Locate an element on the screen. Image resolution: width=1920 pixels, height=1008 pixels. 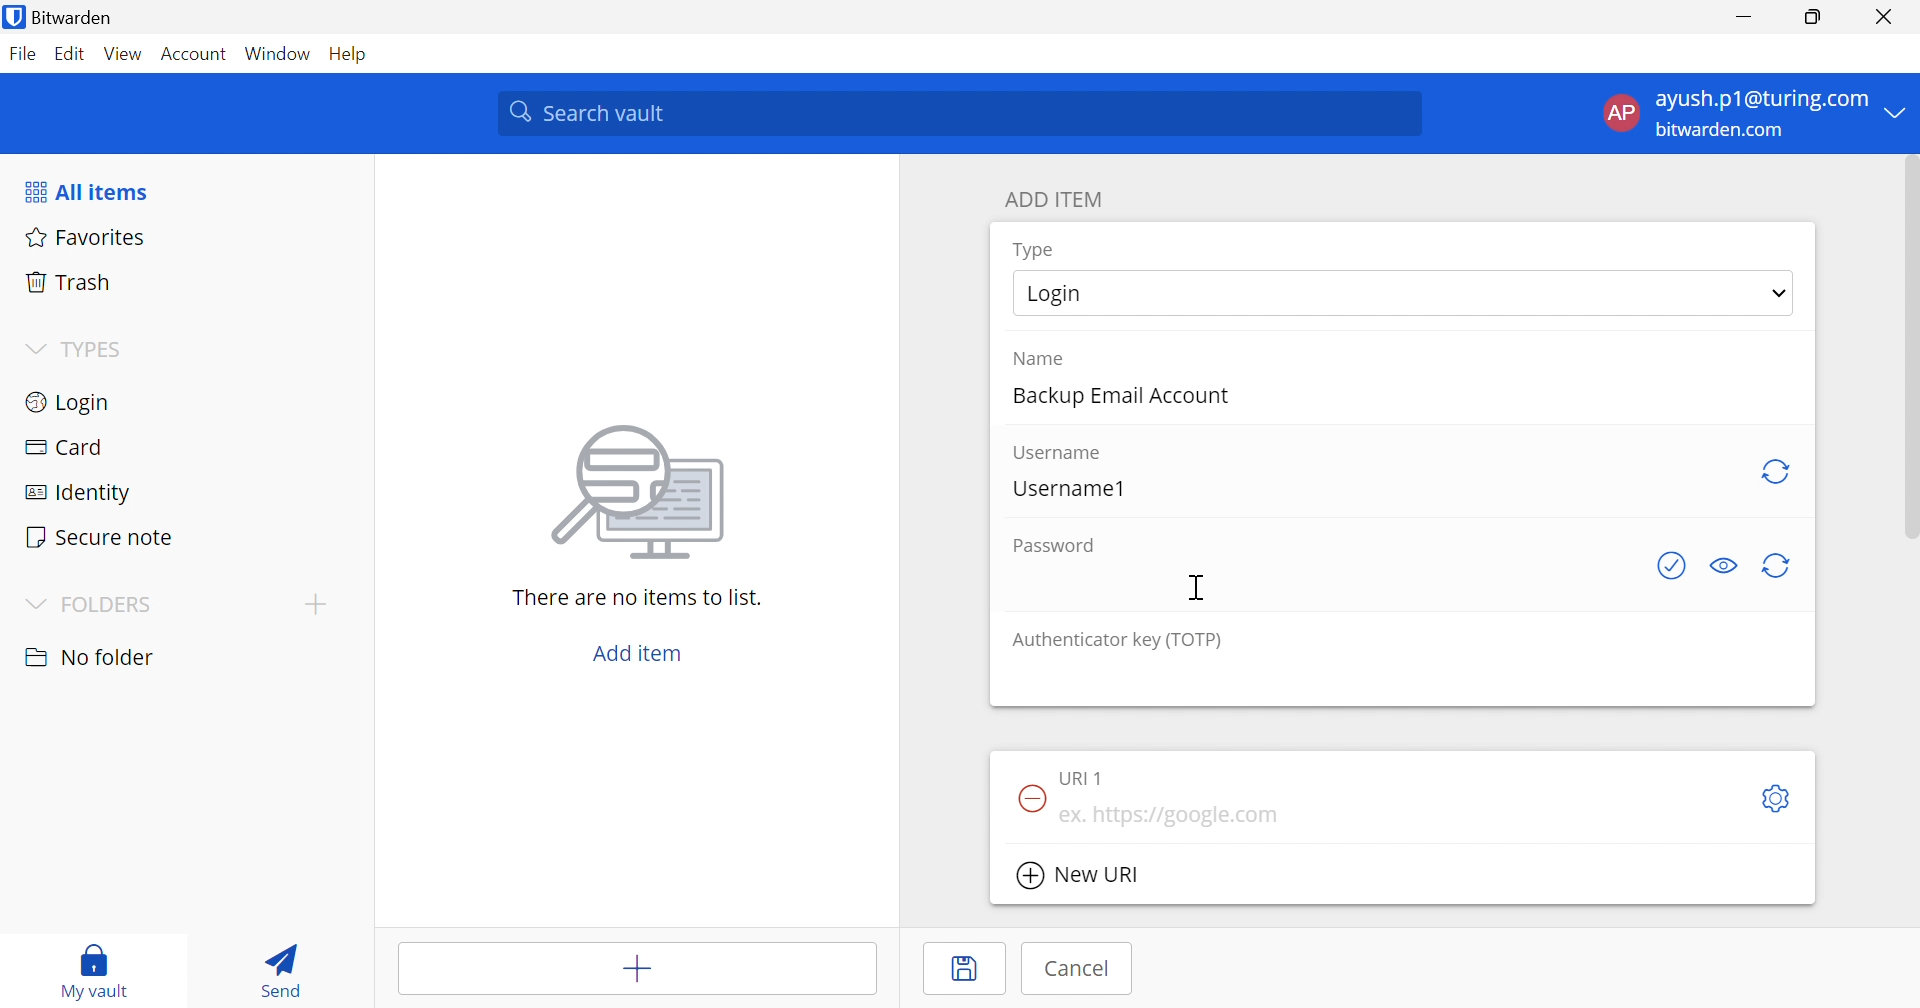
Help is located at coordinates (345, 53).